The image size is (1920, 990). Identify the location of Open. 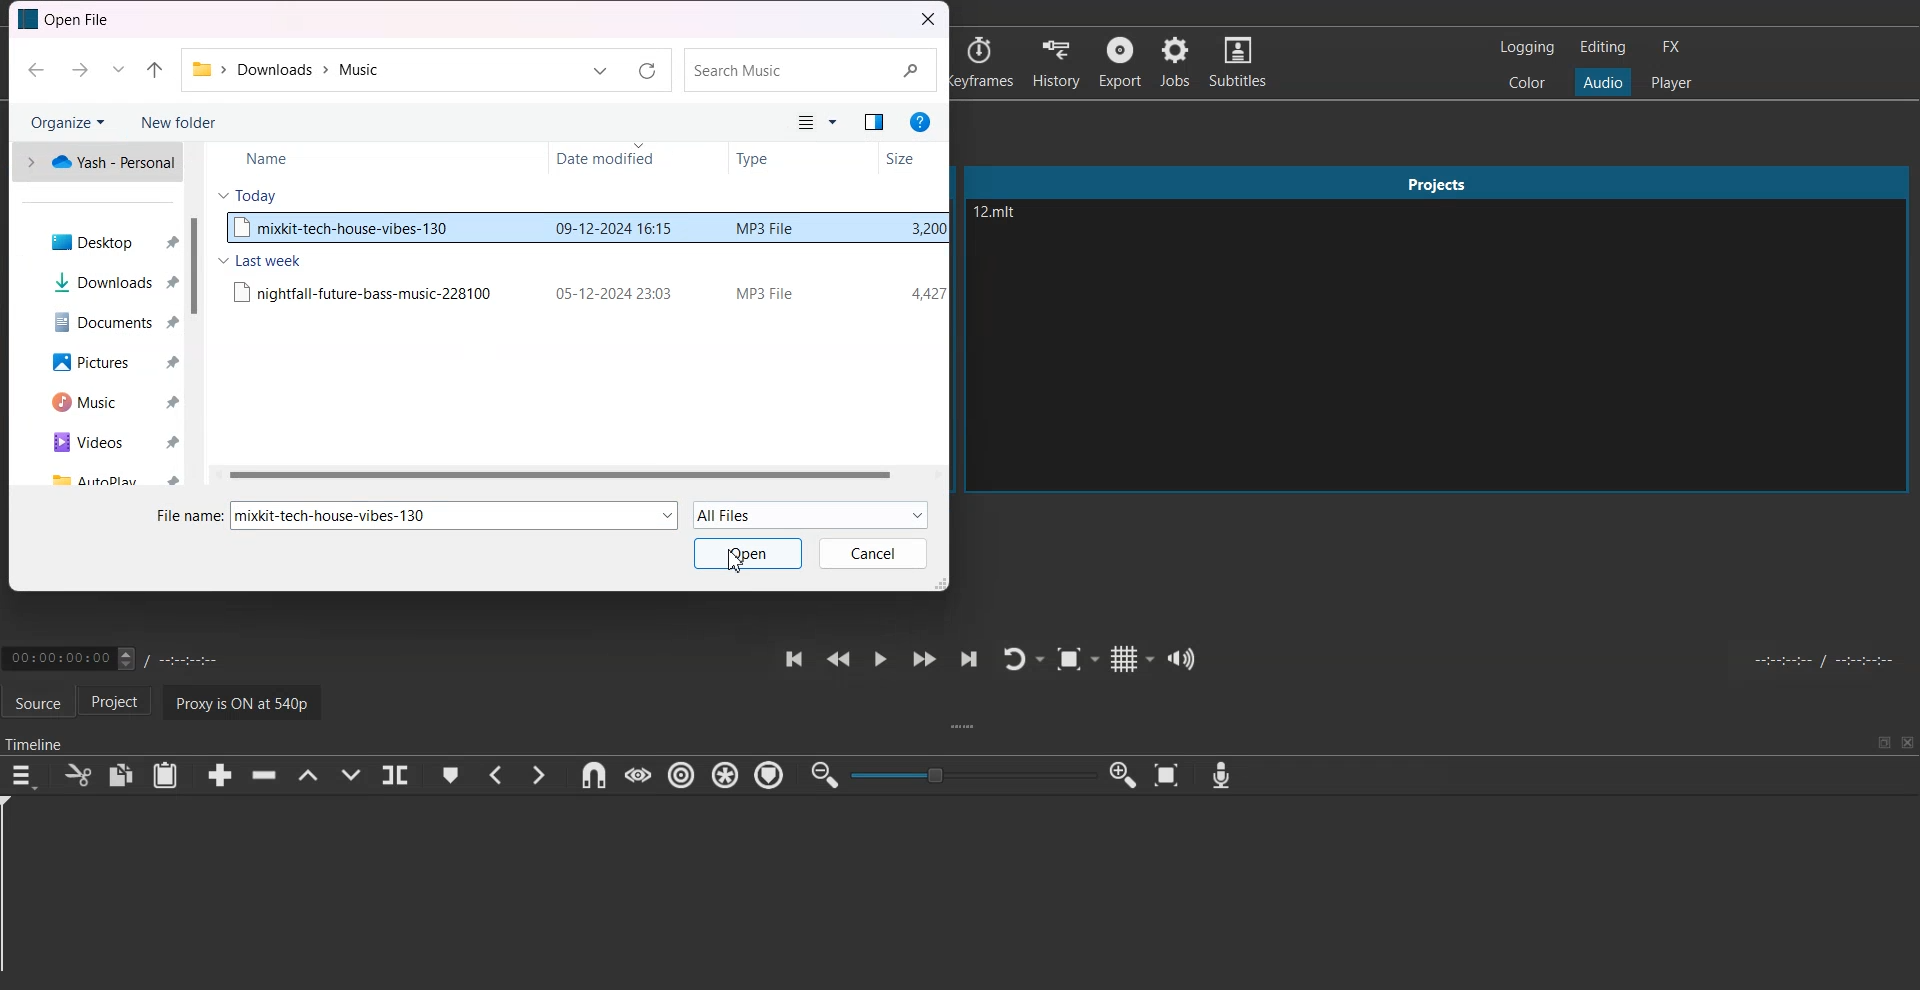
(749, 553).